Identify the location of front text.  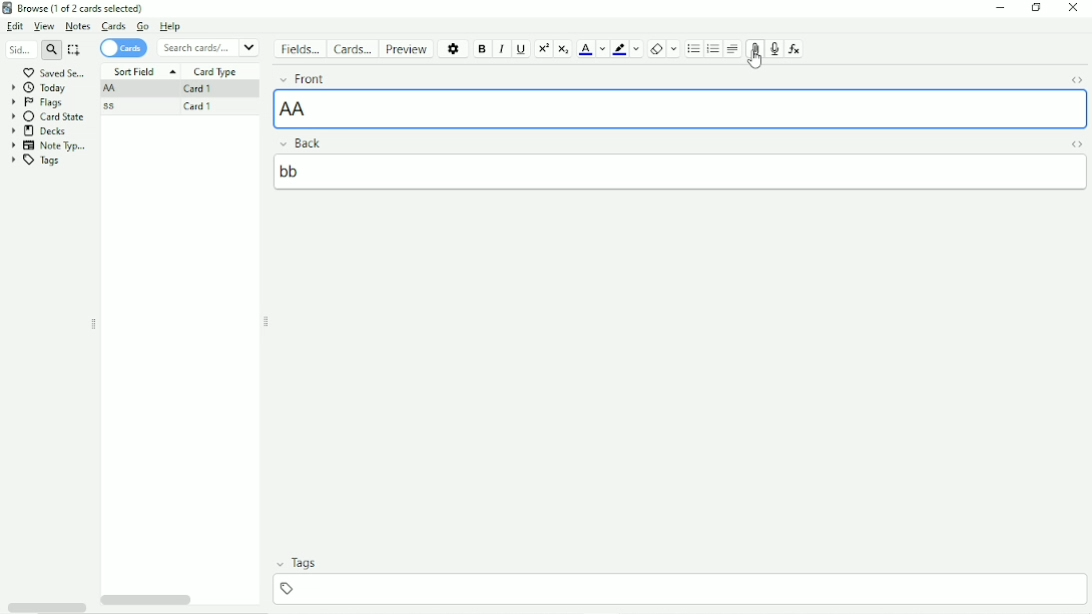
(680, 110).